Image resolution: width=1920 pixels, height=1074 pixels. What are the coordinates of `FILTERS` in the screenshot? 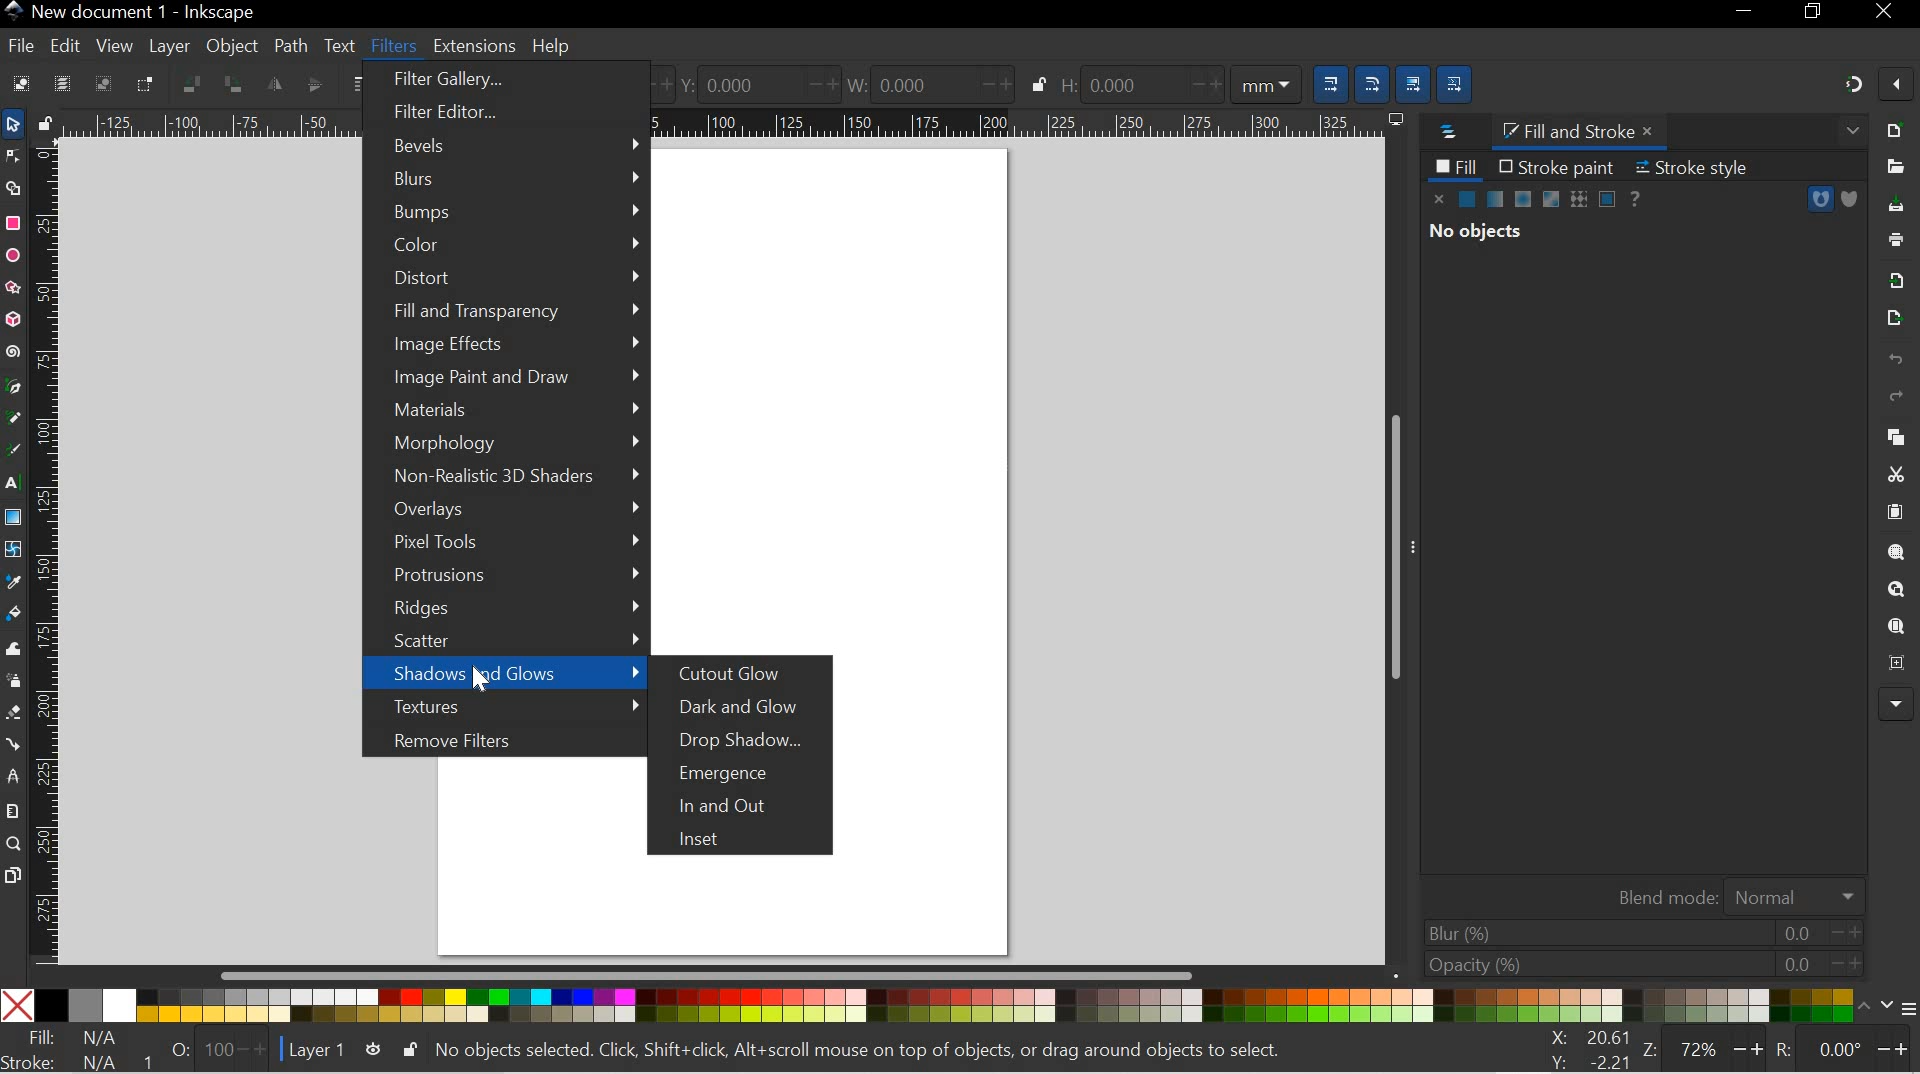 It's located at (392, 44).